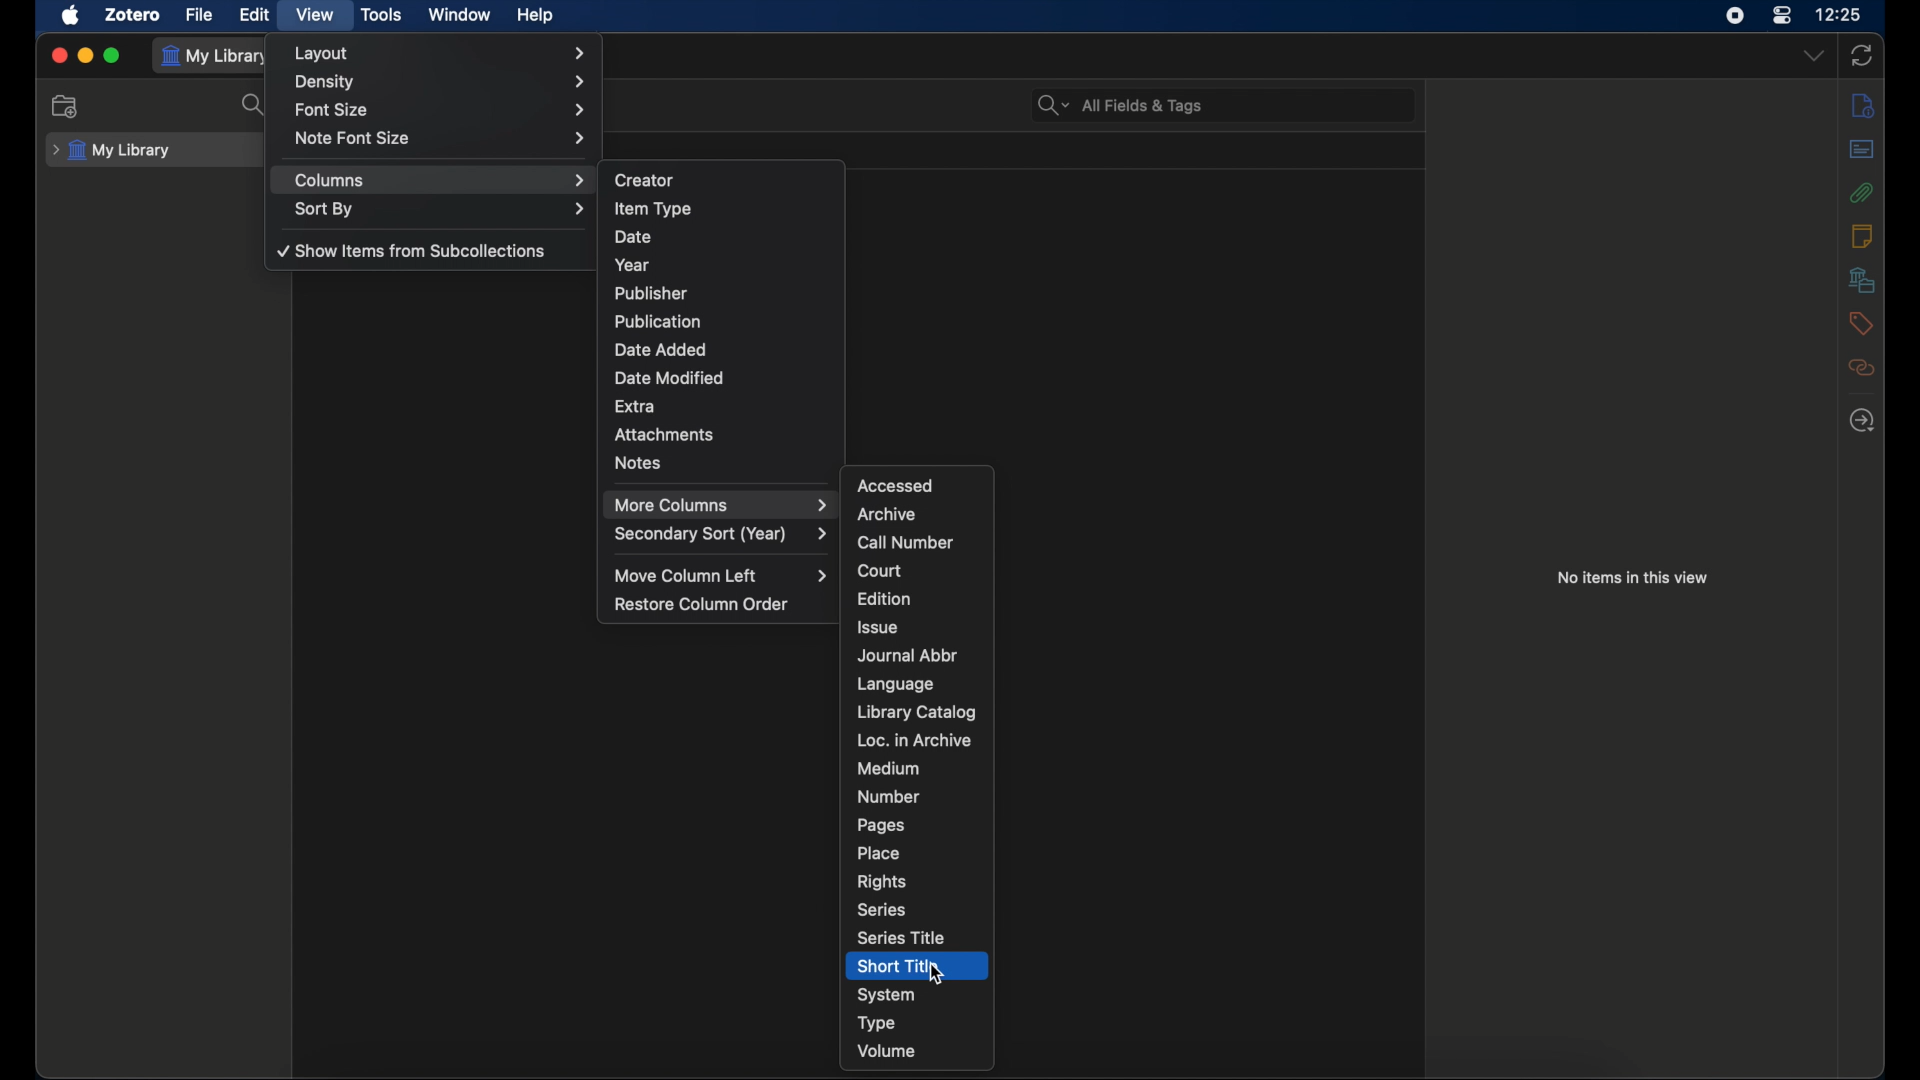  What do you see at coordinates (1862, 421) in the screenshot?
I see `locate` at bounding box center [1862, 421].